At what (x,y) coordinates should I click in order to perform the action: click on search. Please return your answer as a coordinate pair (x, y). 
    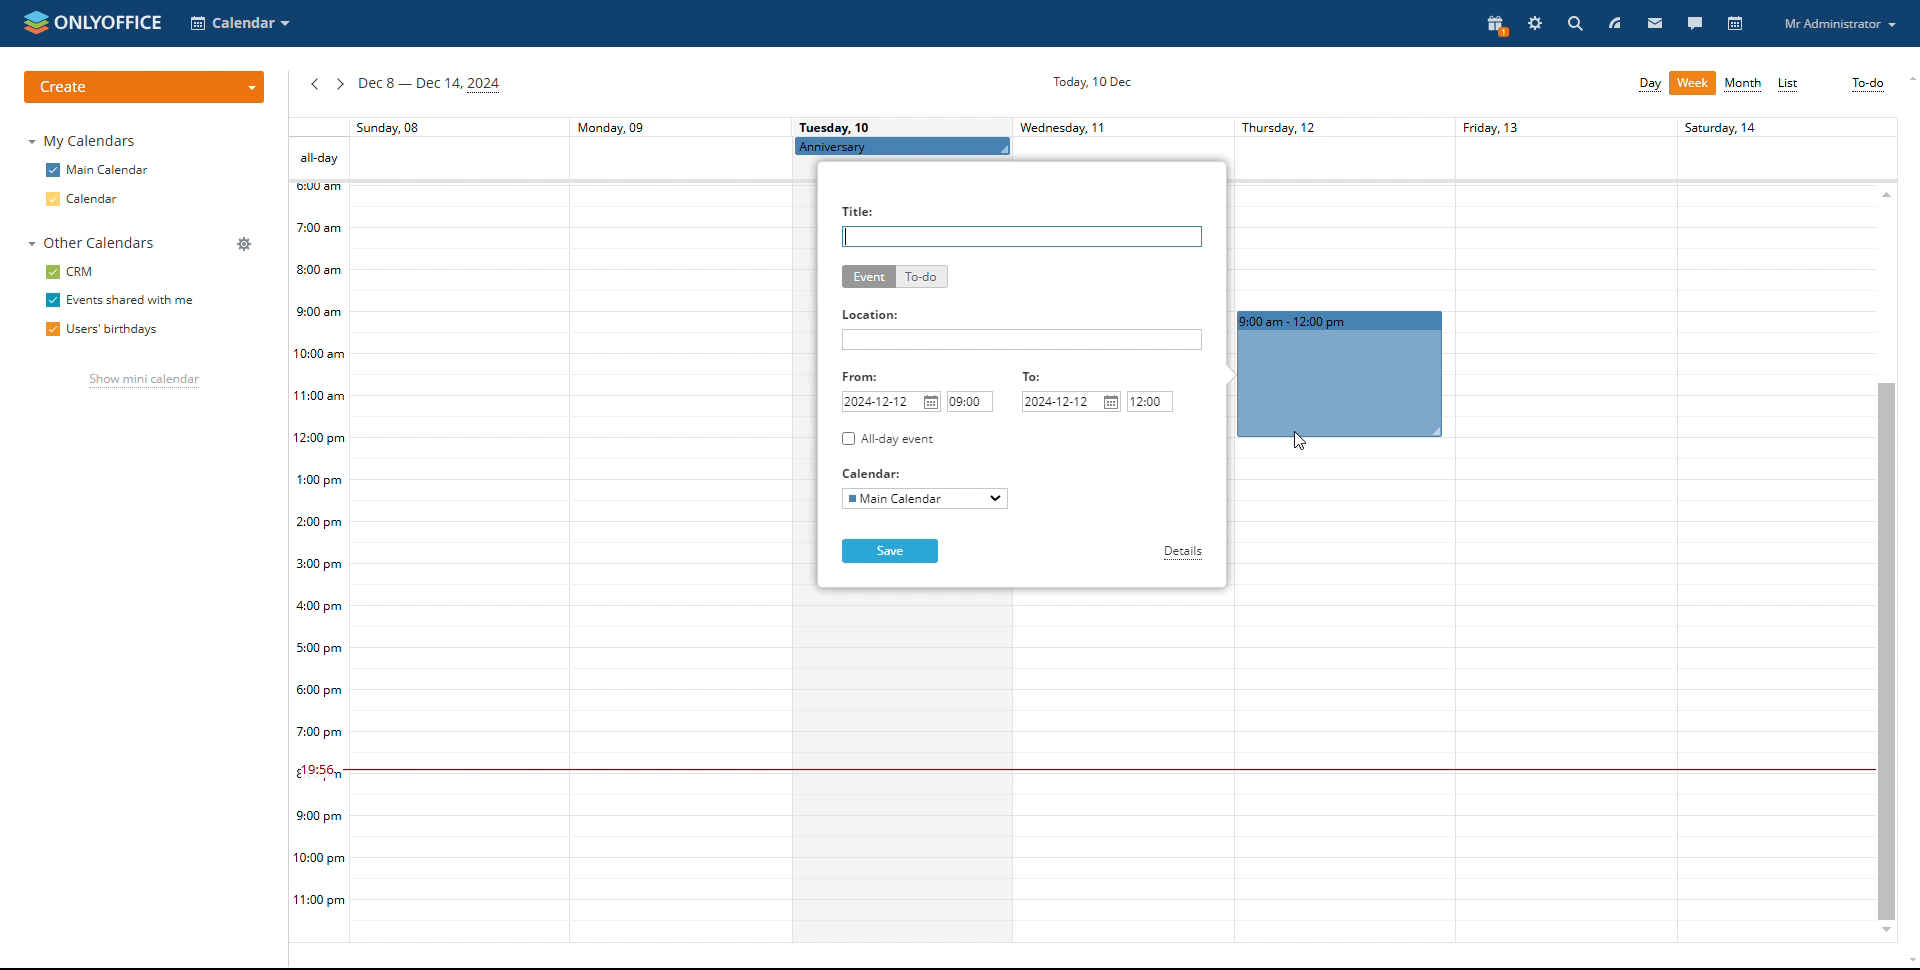
    Looking at the image, I should click on (1573, 23).